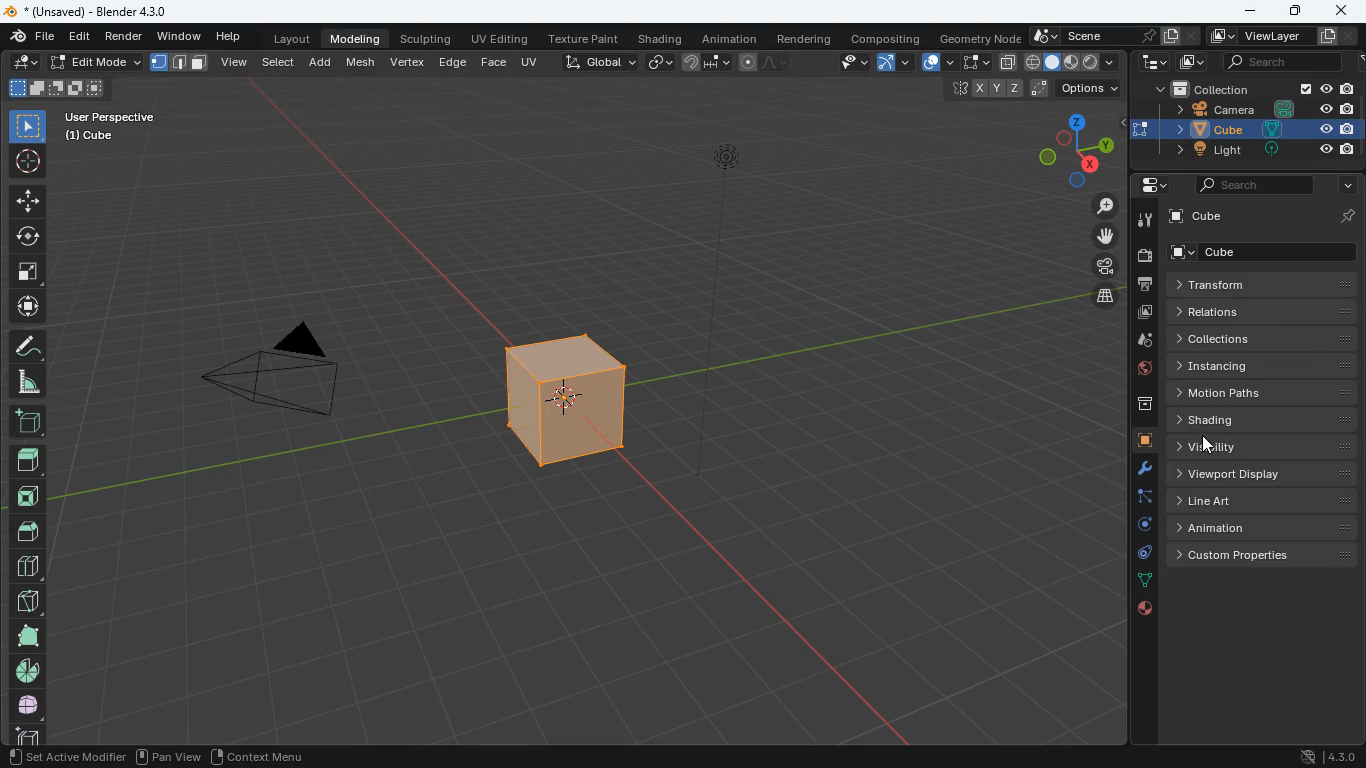 The image size is (1366, 768). What do you see at coordinates (706, 63) in the screenshot?
I see `join` at bounding box center [706, 63].